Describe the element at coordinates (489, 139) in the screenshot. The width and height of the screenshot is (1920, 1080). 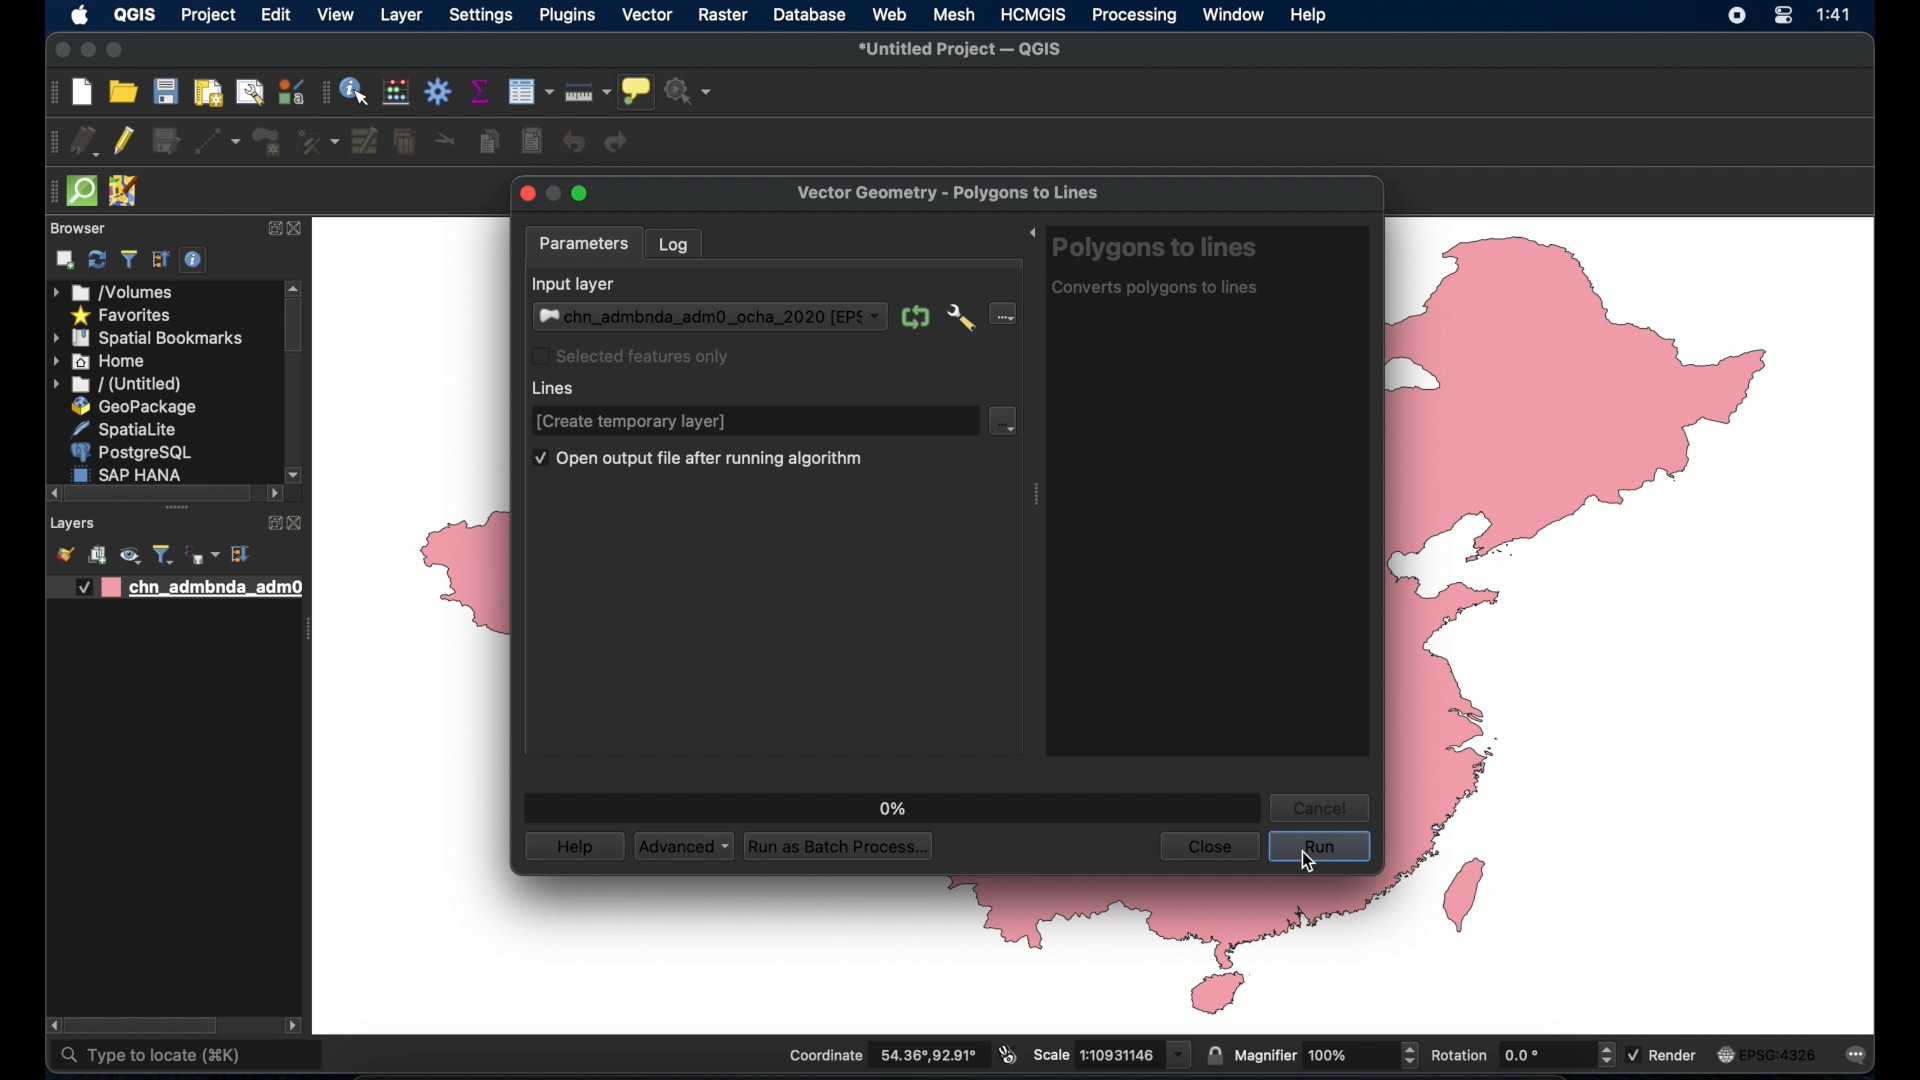
I see `copy features` at that location.